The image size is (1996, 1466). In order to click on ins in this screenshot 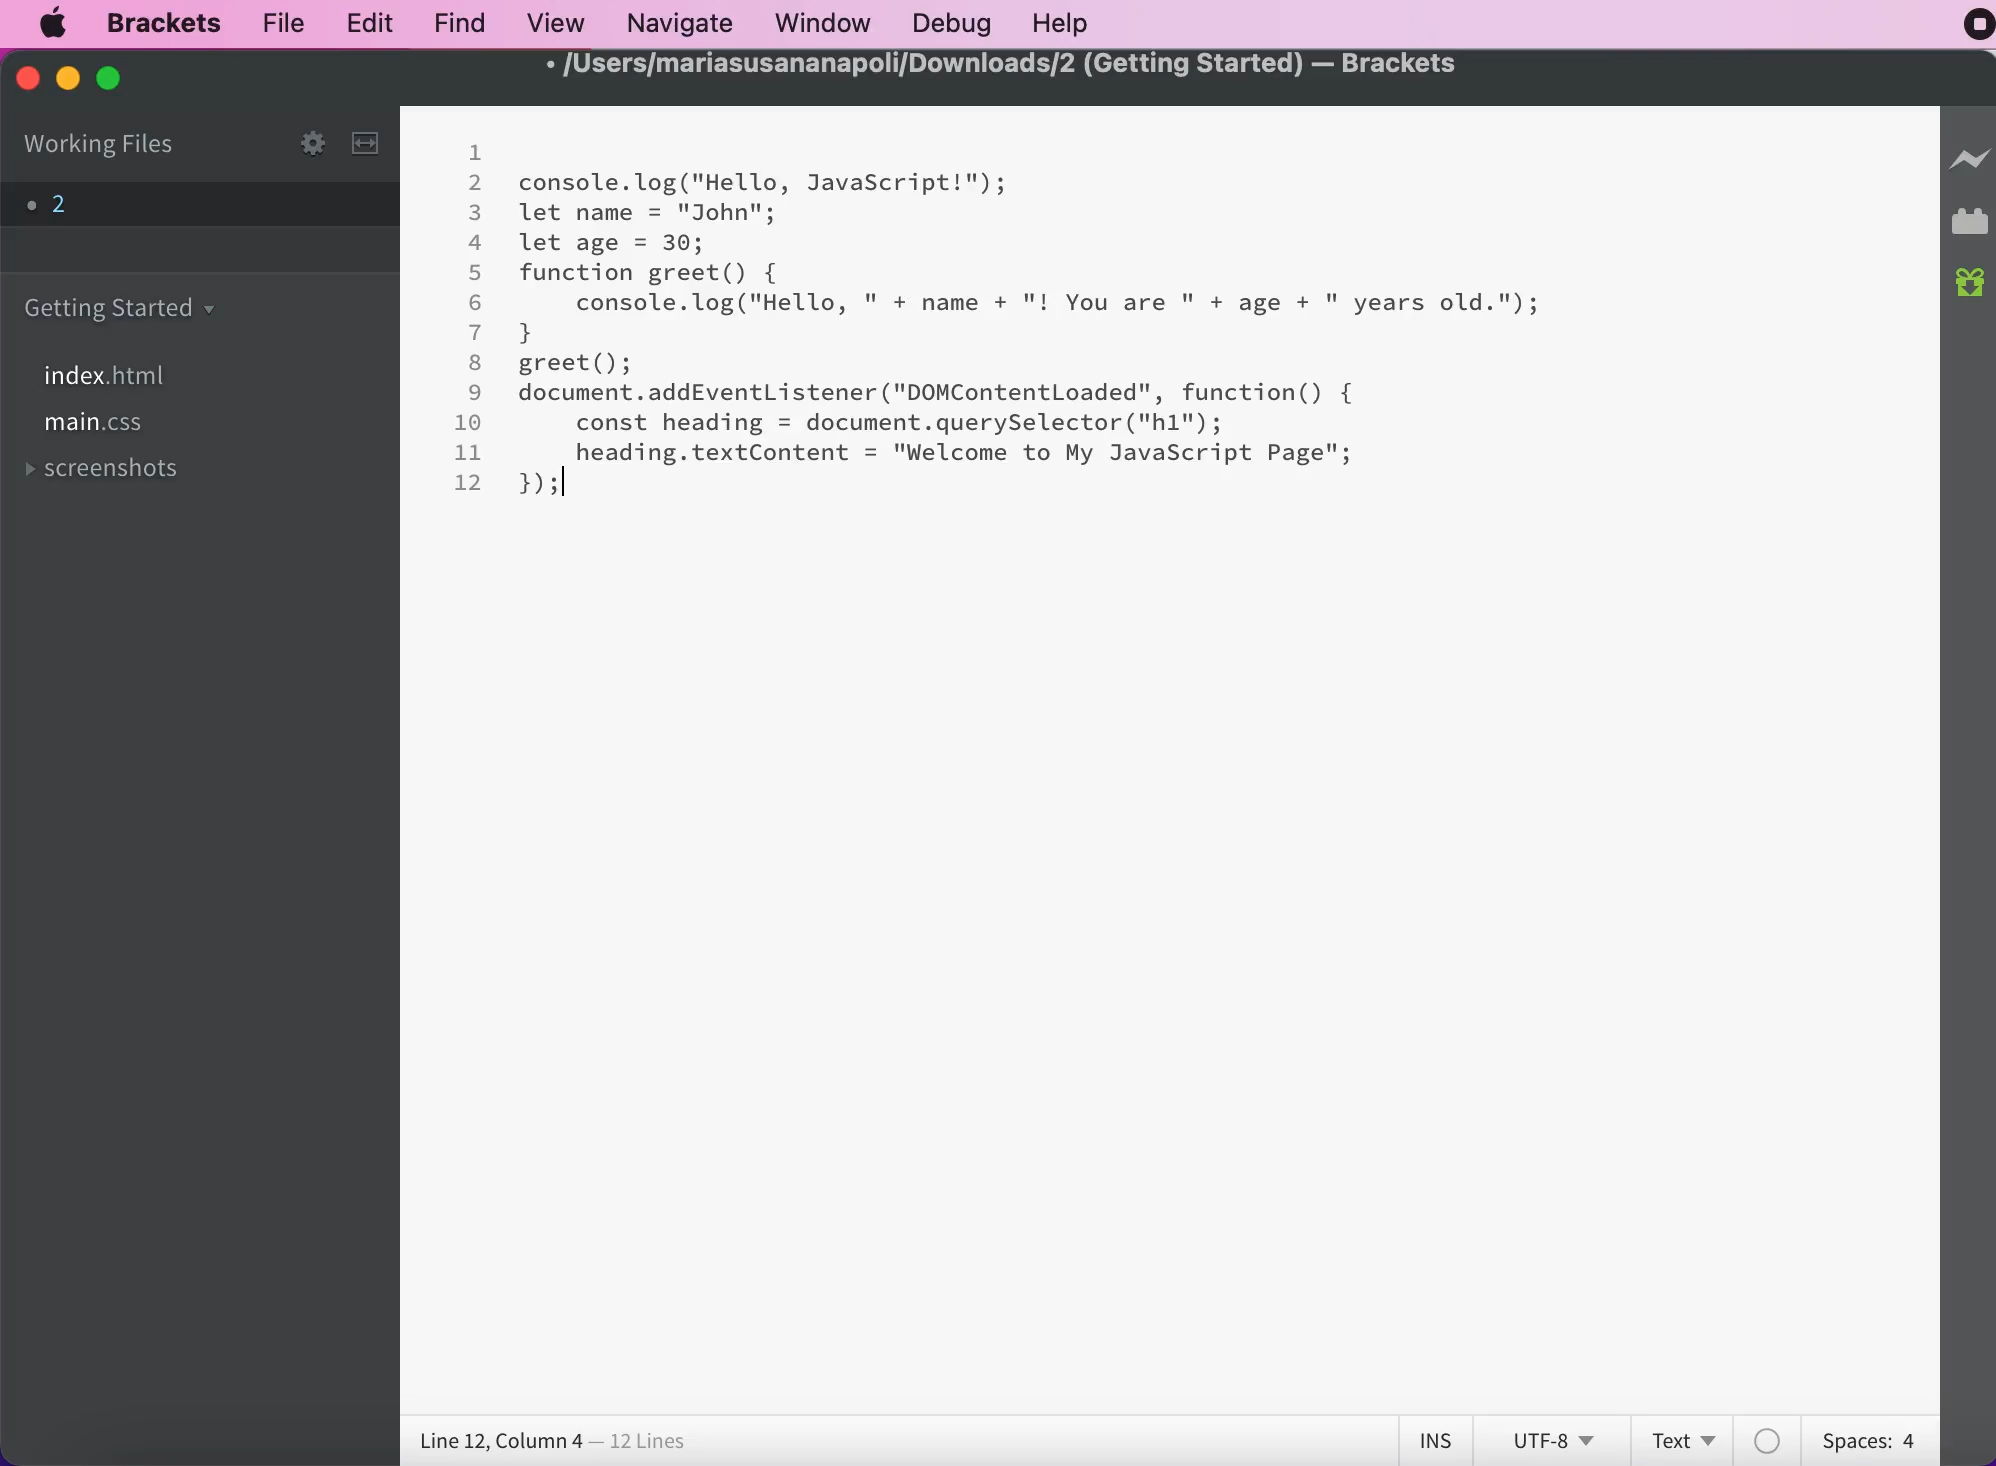, I will do `click(1431, 1436)`.